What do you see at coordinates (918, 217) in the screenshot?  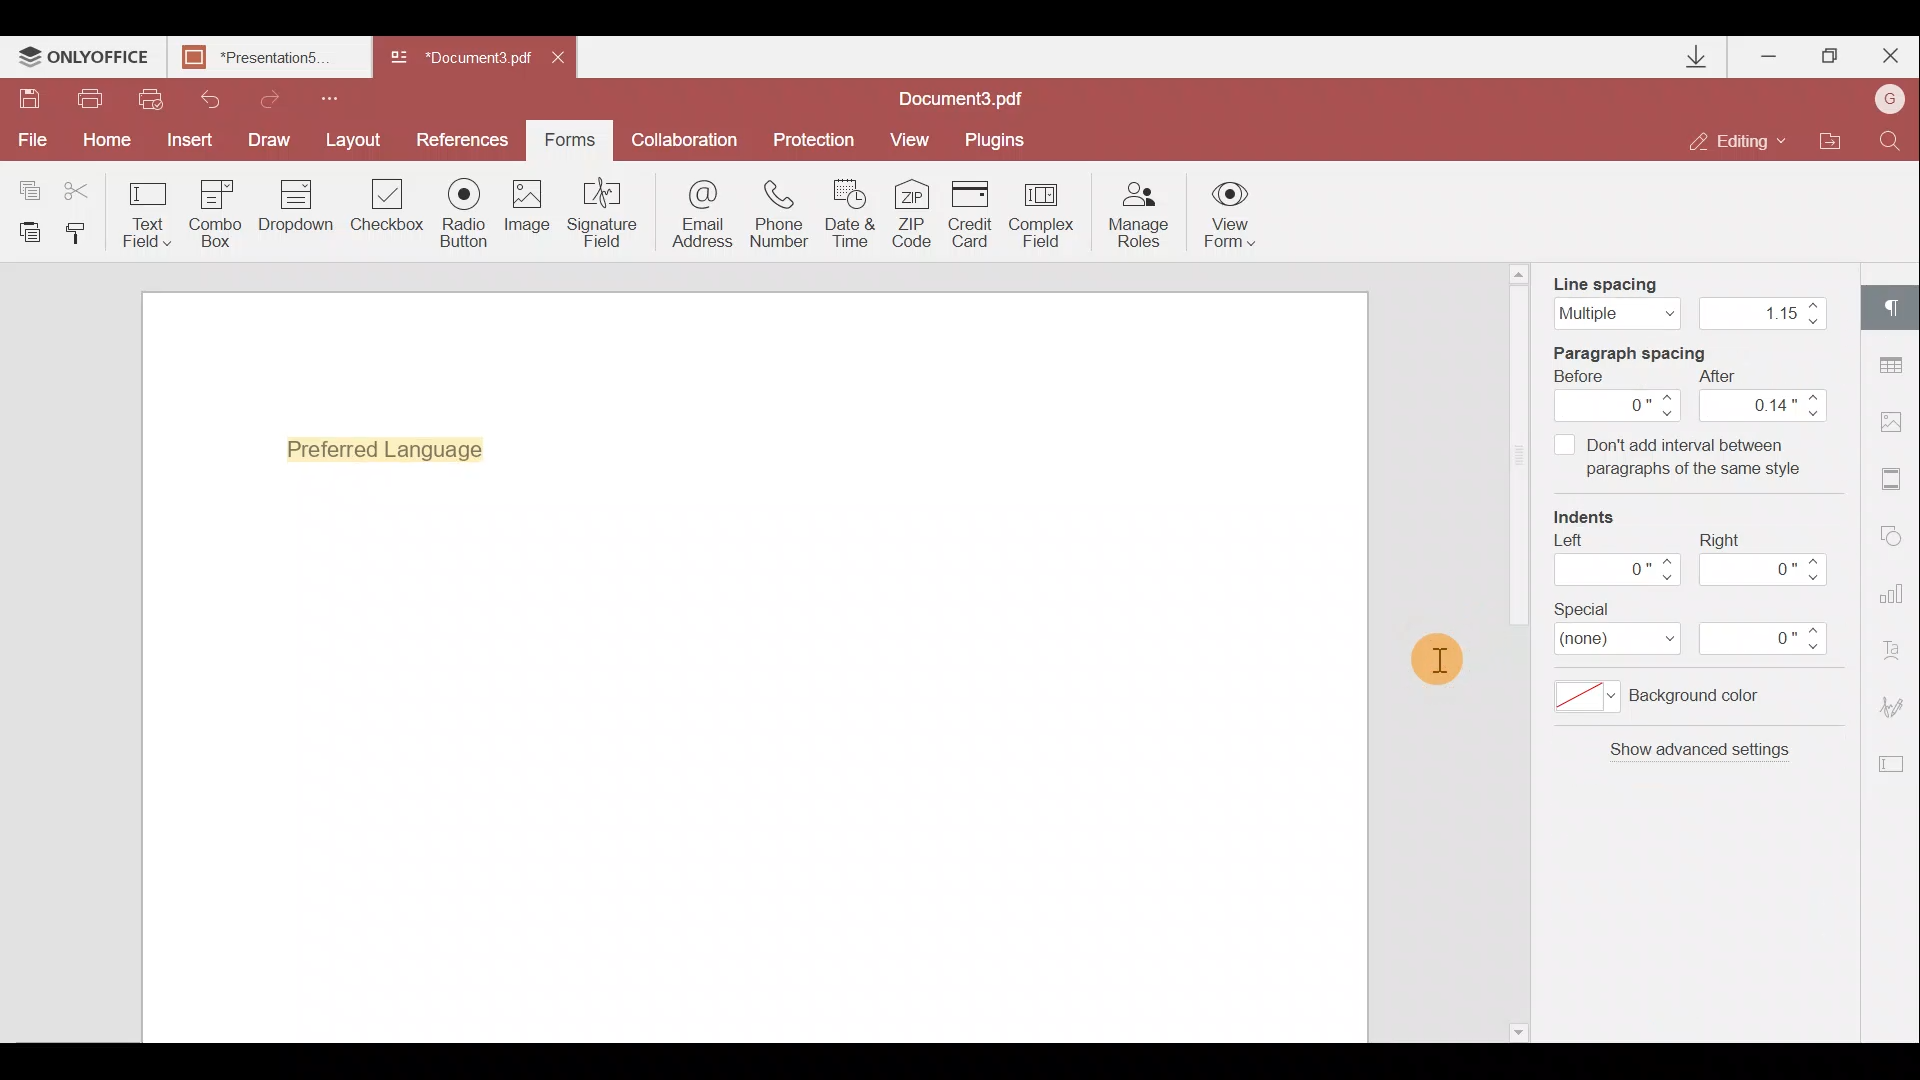 I see `ZIP code` at bounding box center [918, 217].